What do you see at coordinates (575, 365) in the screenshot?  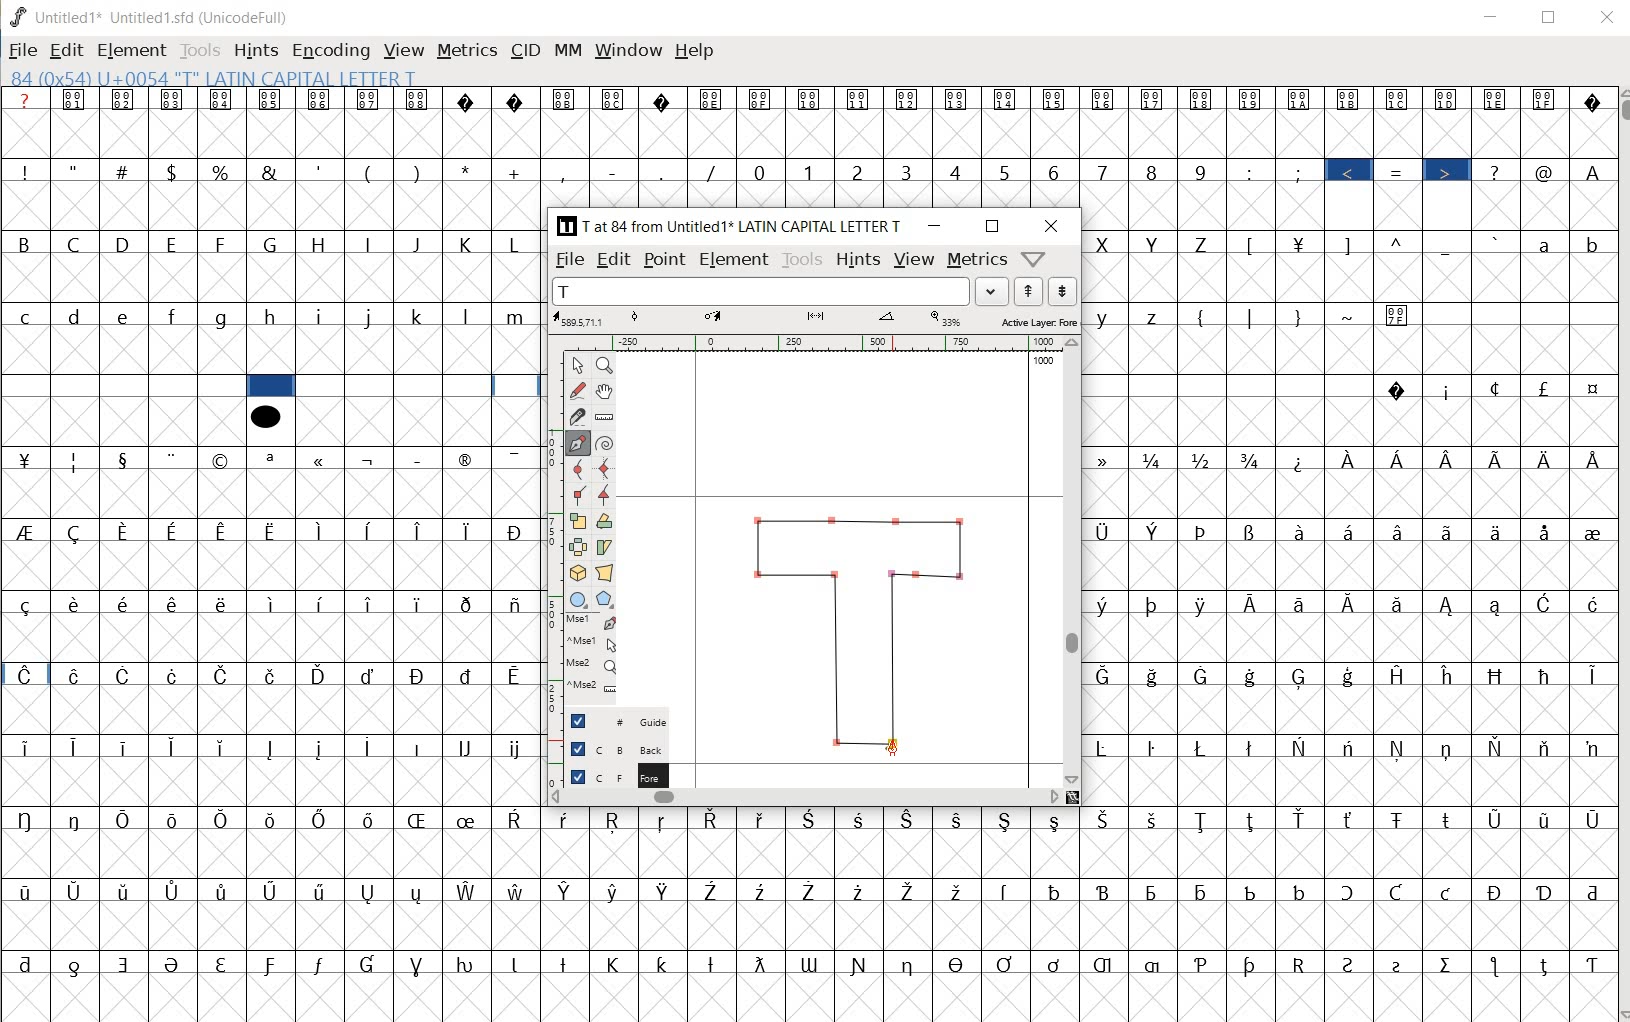 I see `point` at bounding box center [575, 365].